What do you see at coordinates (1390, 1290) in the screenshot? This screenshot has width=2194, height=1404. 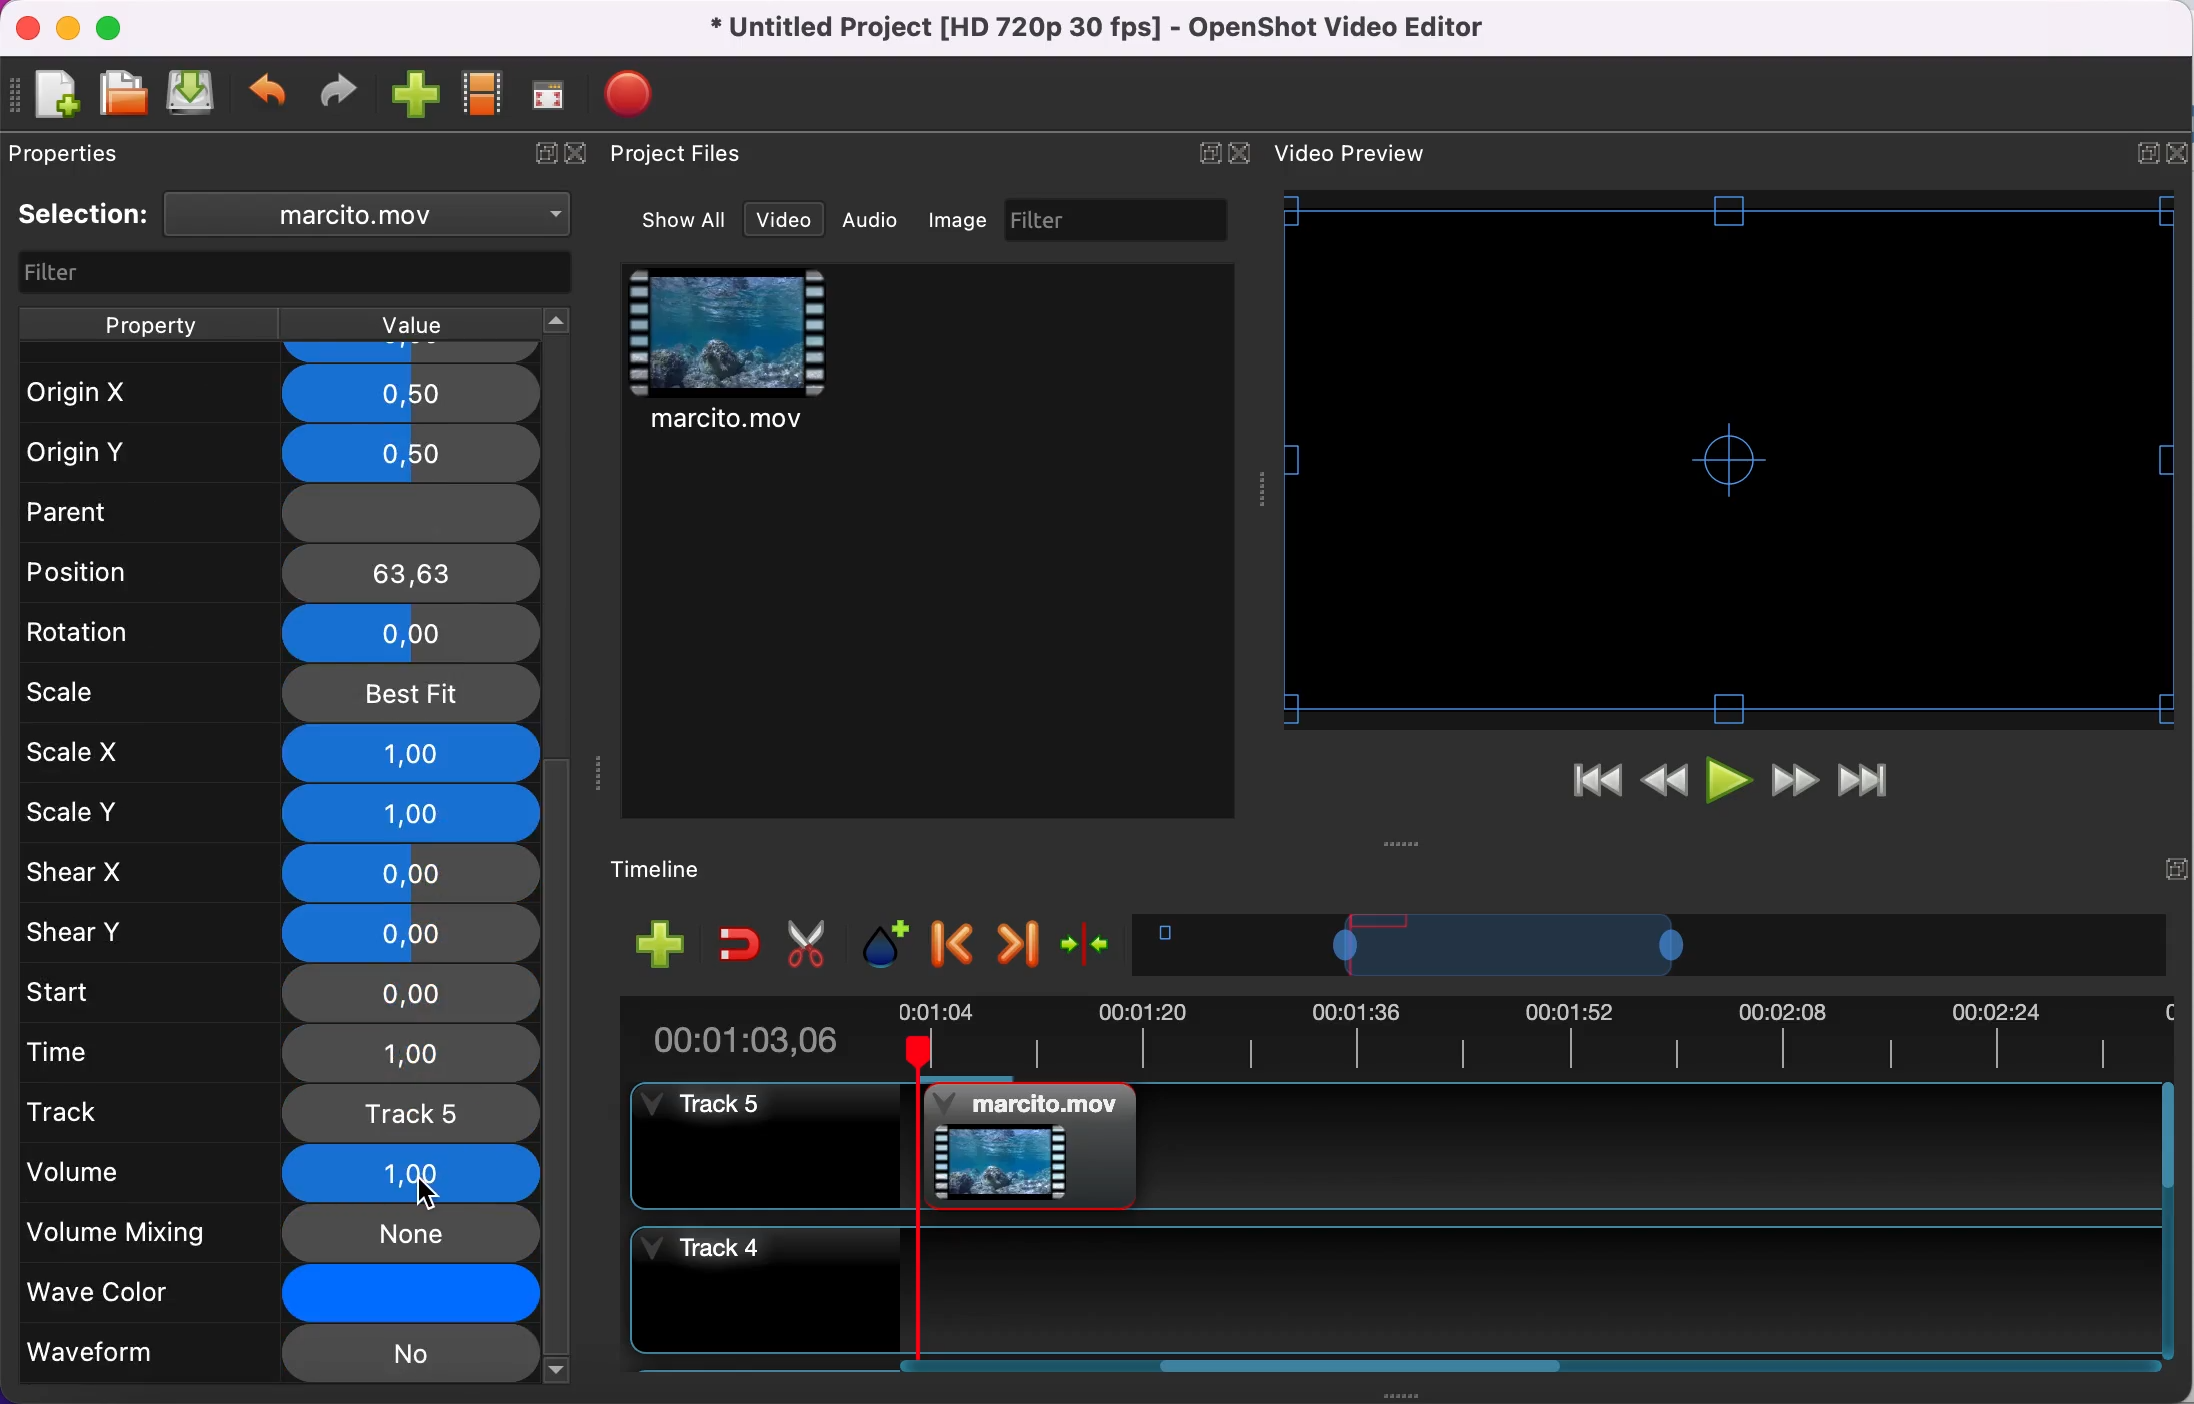 I see `track 4` at bounding box center [1390, 1290].